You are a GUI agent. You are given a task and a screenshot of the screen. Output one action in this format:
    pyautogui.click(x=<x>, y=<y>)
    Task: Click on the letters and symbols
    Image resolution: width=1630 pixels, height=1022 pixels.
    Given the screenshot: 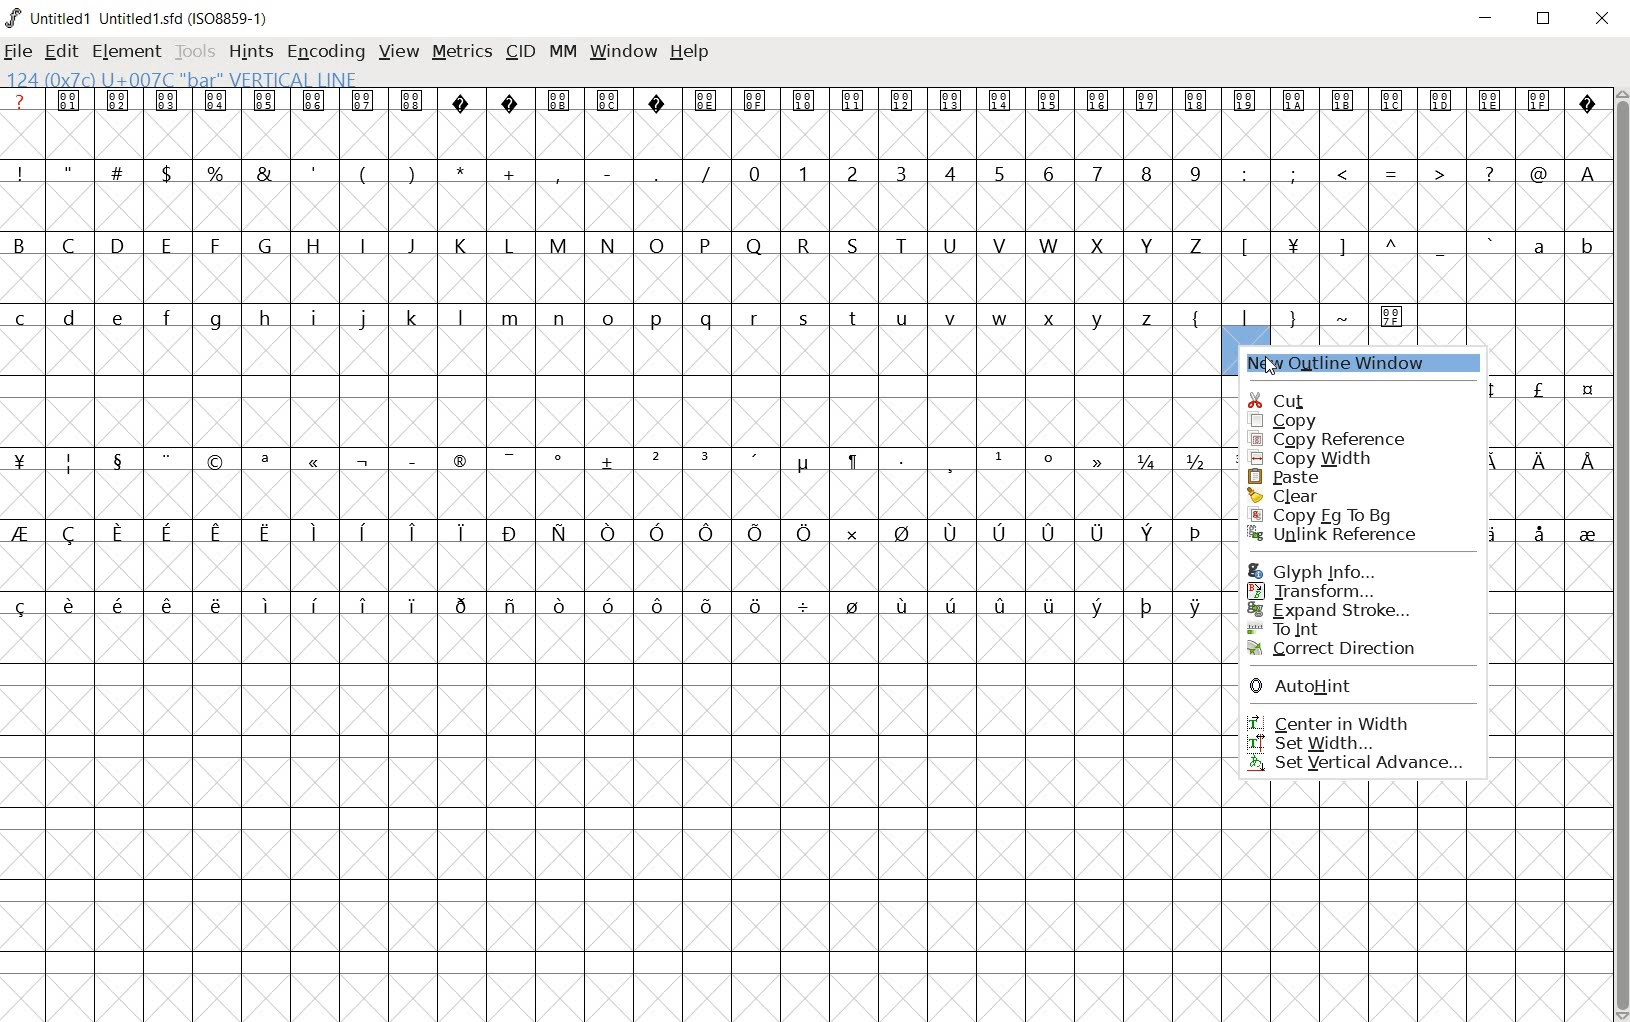 What is the action you would take?
    pyautogui.click(x=712, y=318)
    